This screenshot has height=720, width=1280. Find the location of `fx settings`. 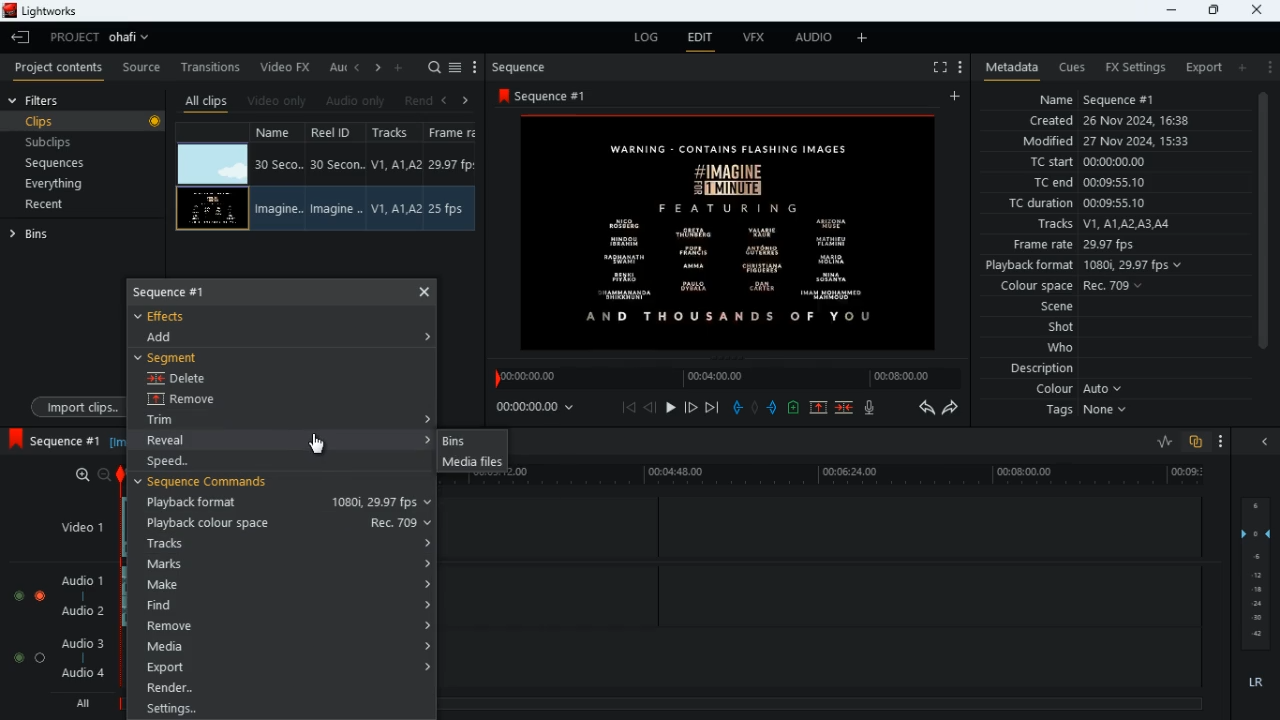

fx settings is located at coordinates (1133, 65).